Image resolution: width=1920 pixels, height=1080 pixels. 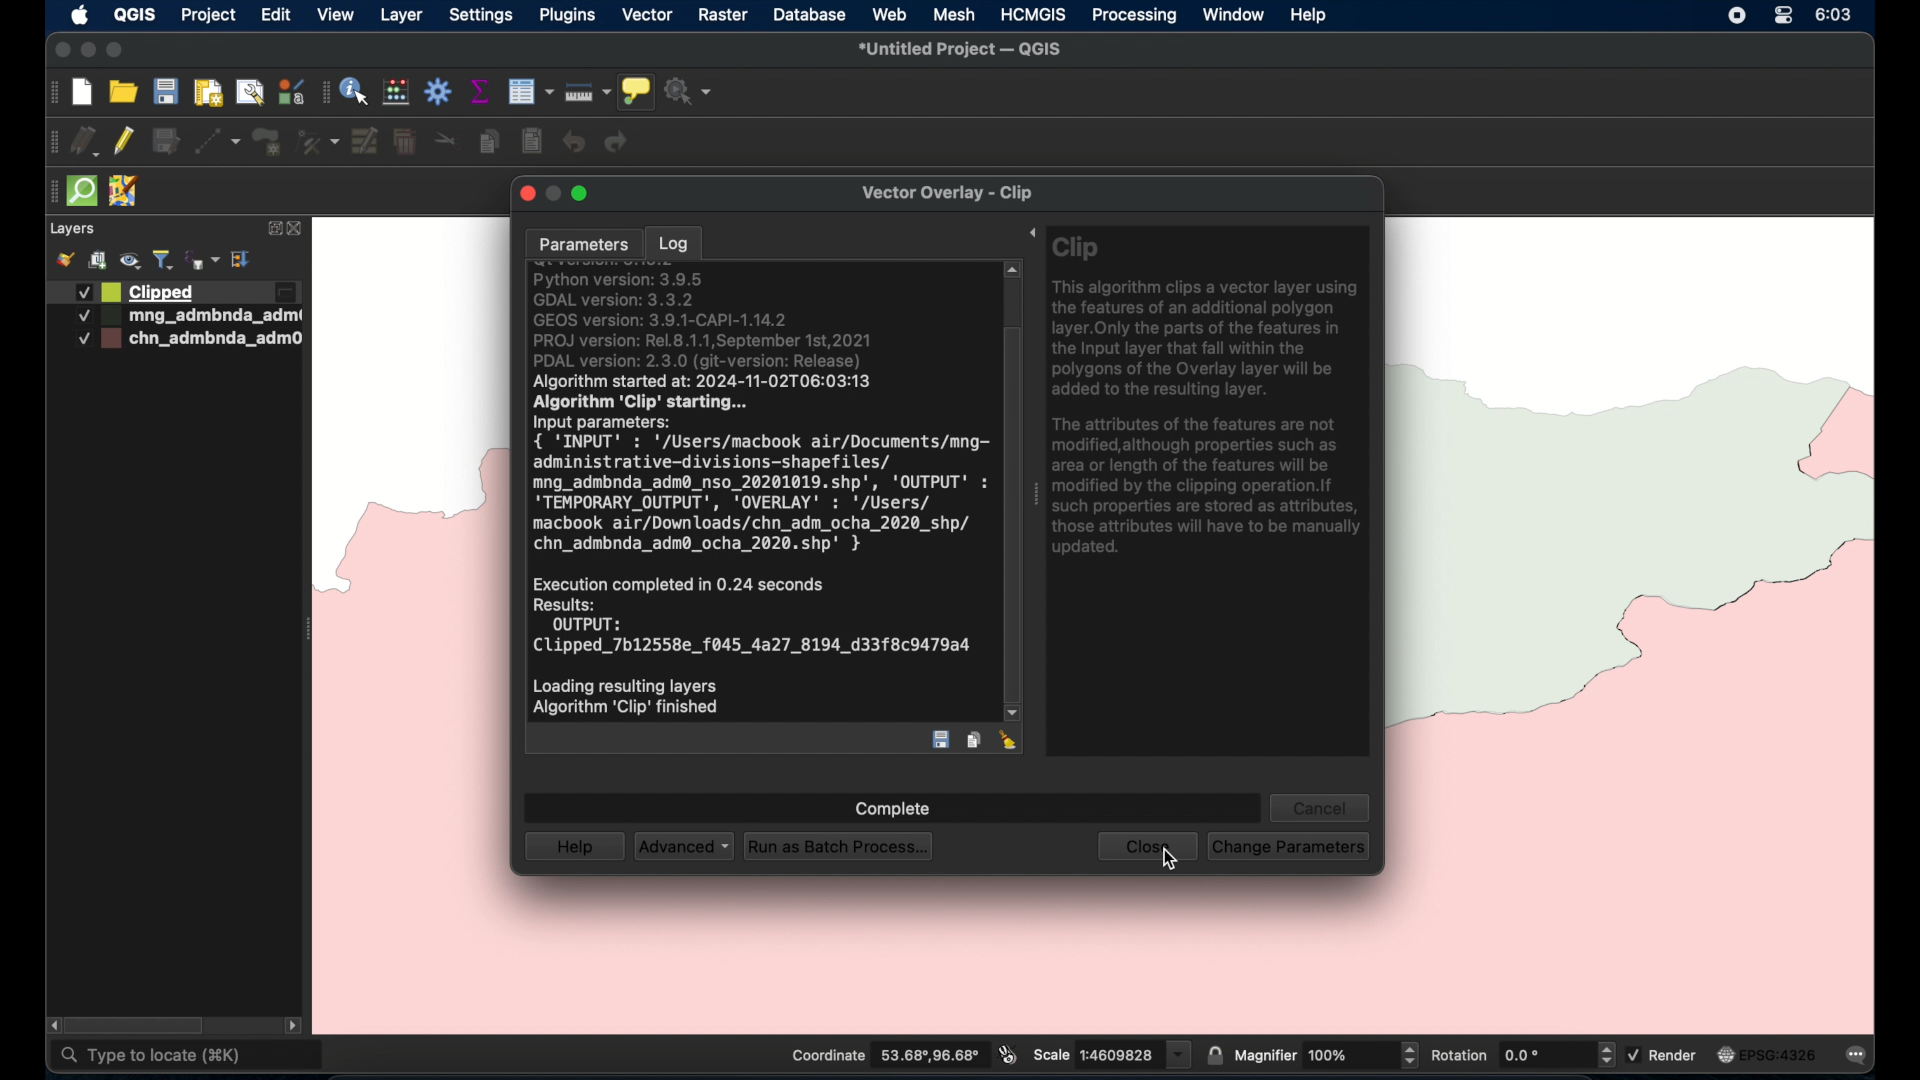 What do you see at coordinates (138, 1026) in the screenshot?
I see `scroll box` at bounding box center [138, 1026].